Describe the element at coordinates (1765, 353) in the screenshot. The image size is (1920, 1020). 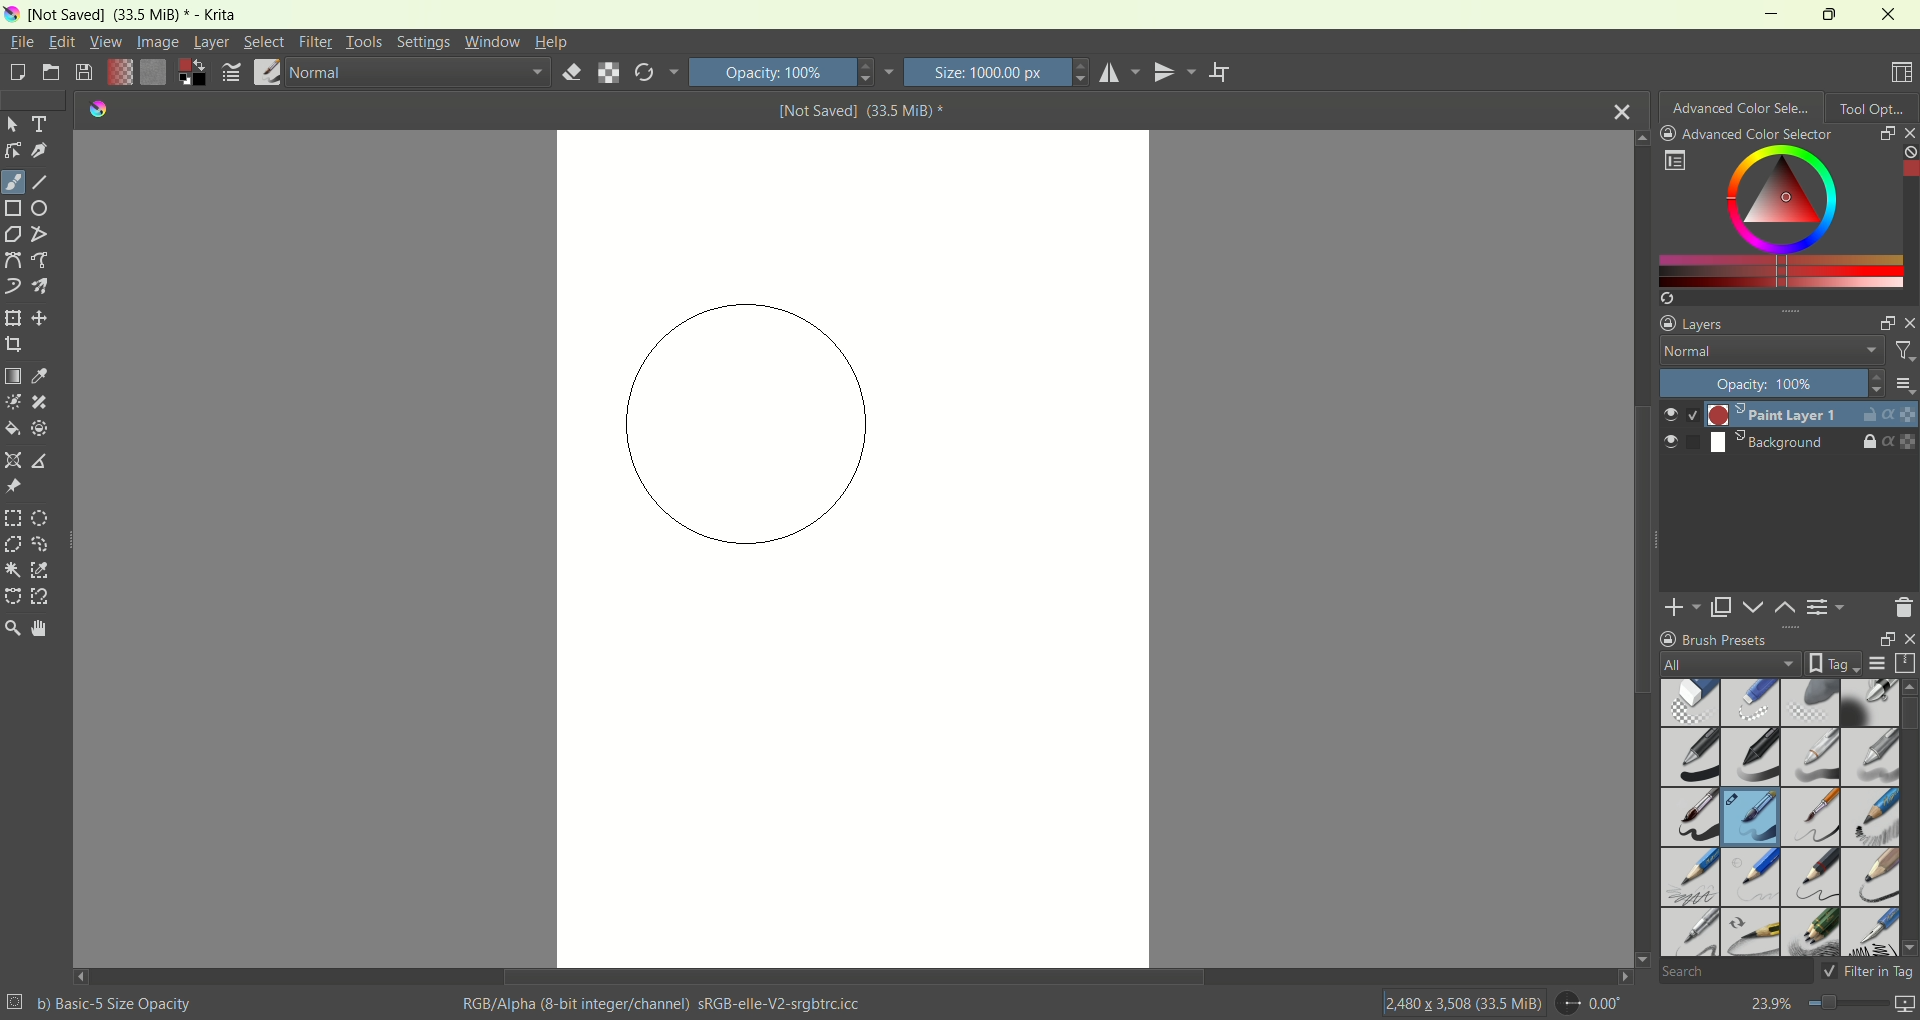
I see `normal` at that location.